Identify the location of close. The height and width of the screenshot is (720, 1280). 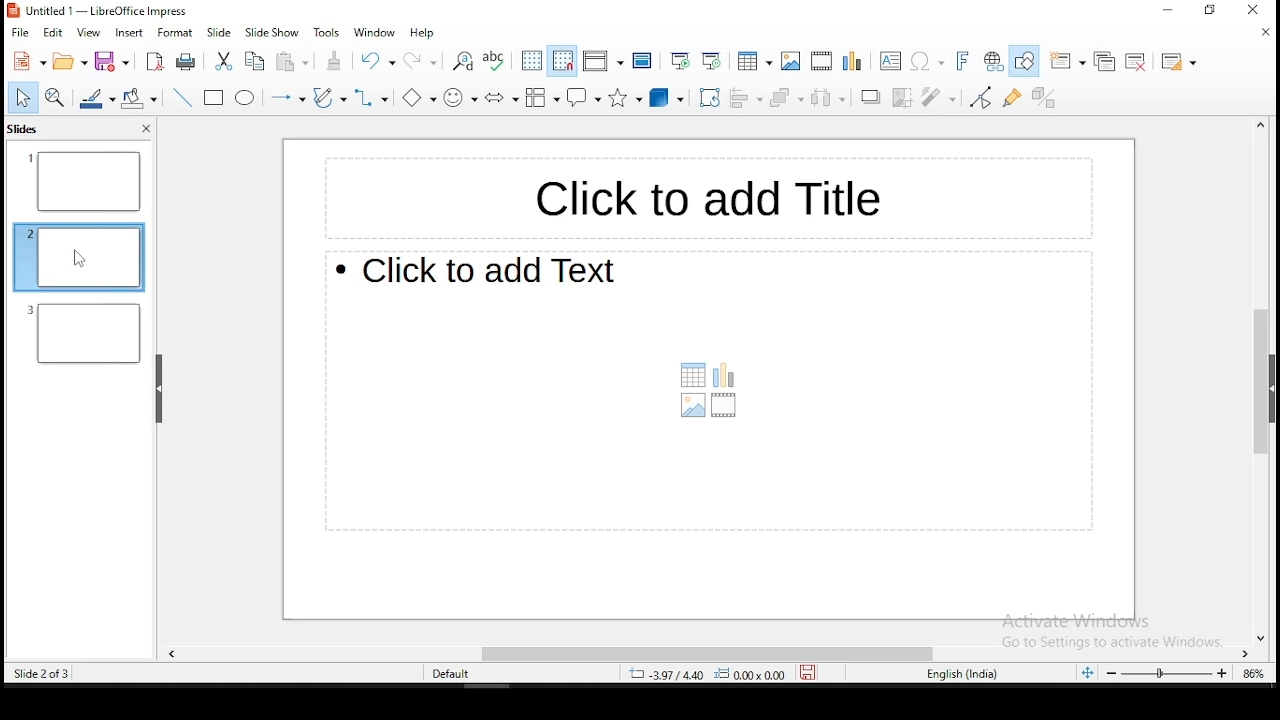
(1263, 36).